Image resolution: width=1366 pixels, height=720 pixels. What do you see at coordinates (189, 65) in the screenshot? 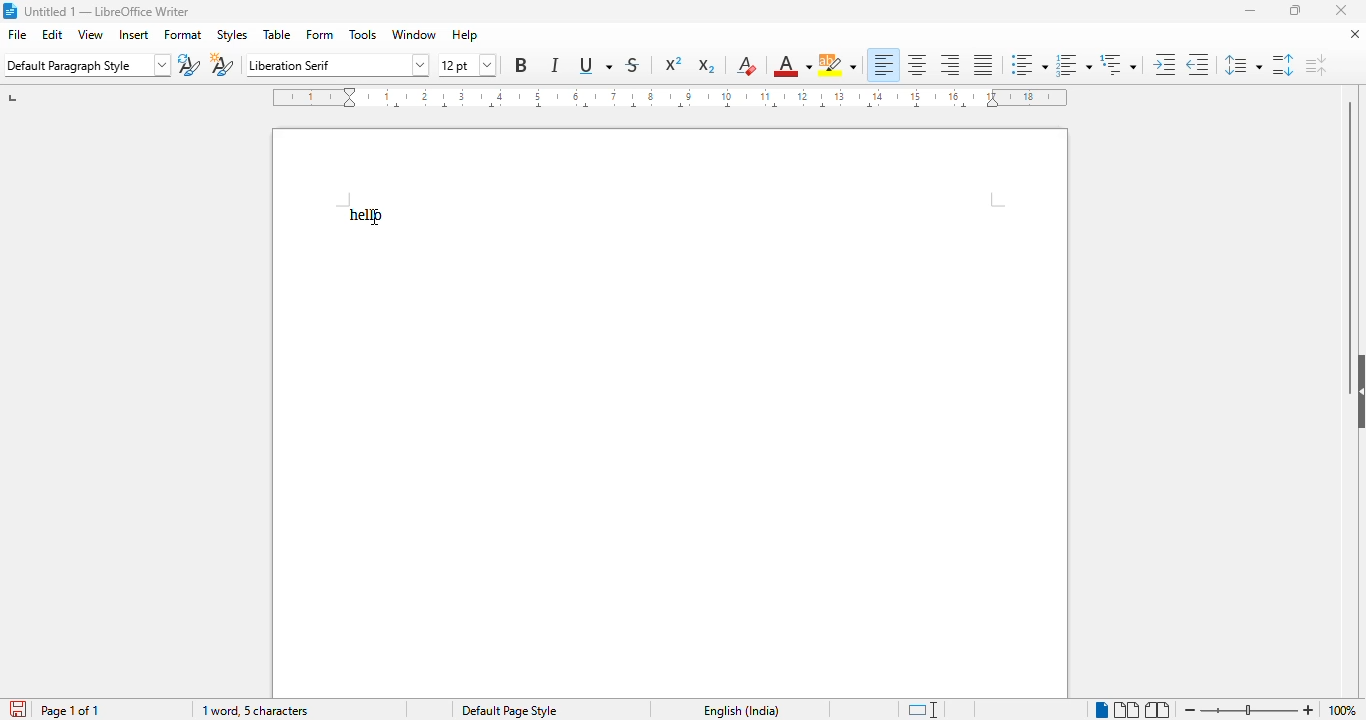
I see `update selected style` at bounding box center [189, 65].